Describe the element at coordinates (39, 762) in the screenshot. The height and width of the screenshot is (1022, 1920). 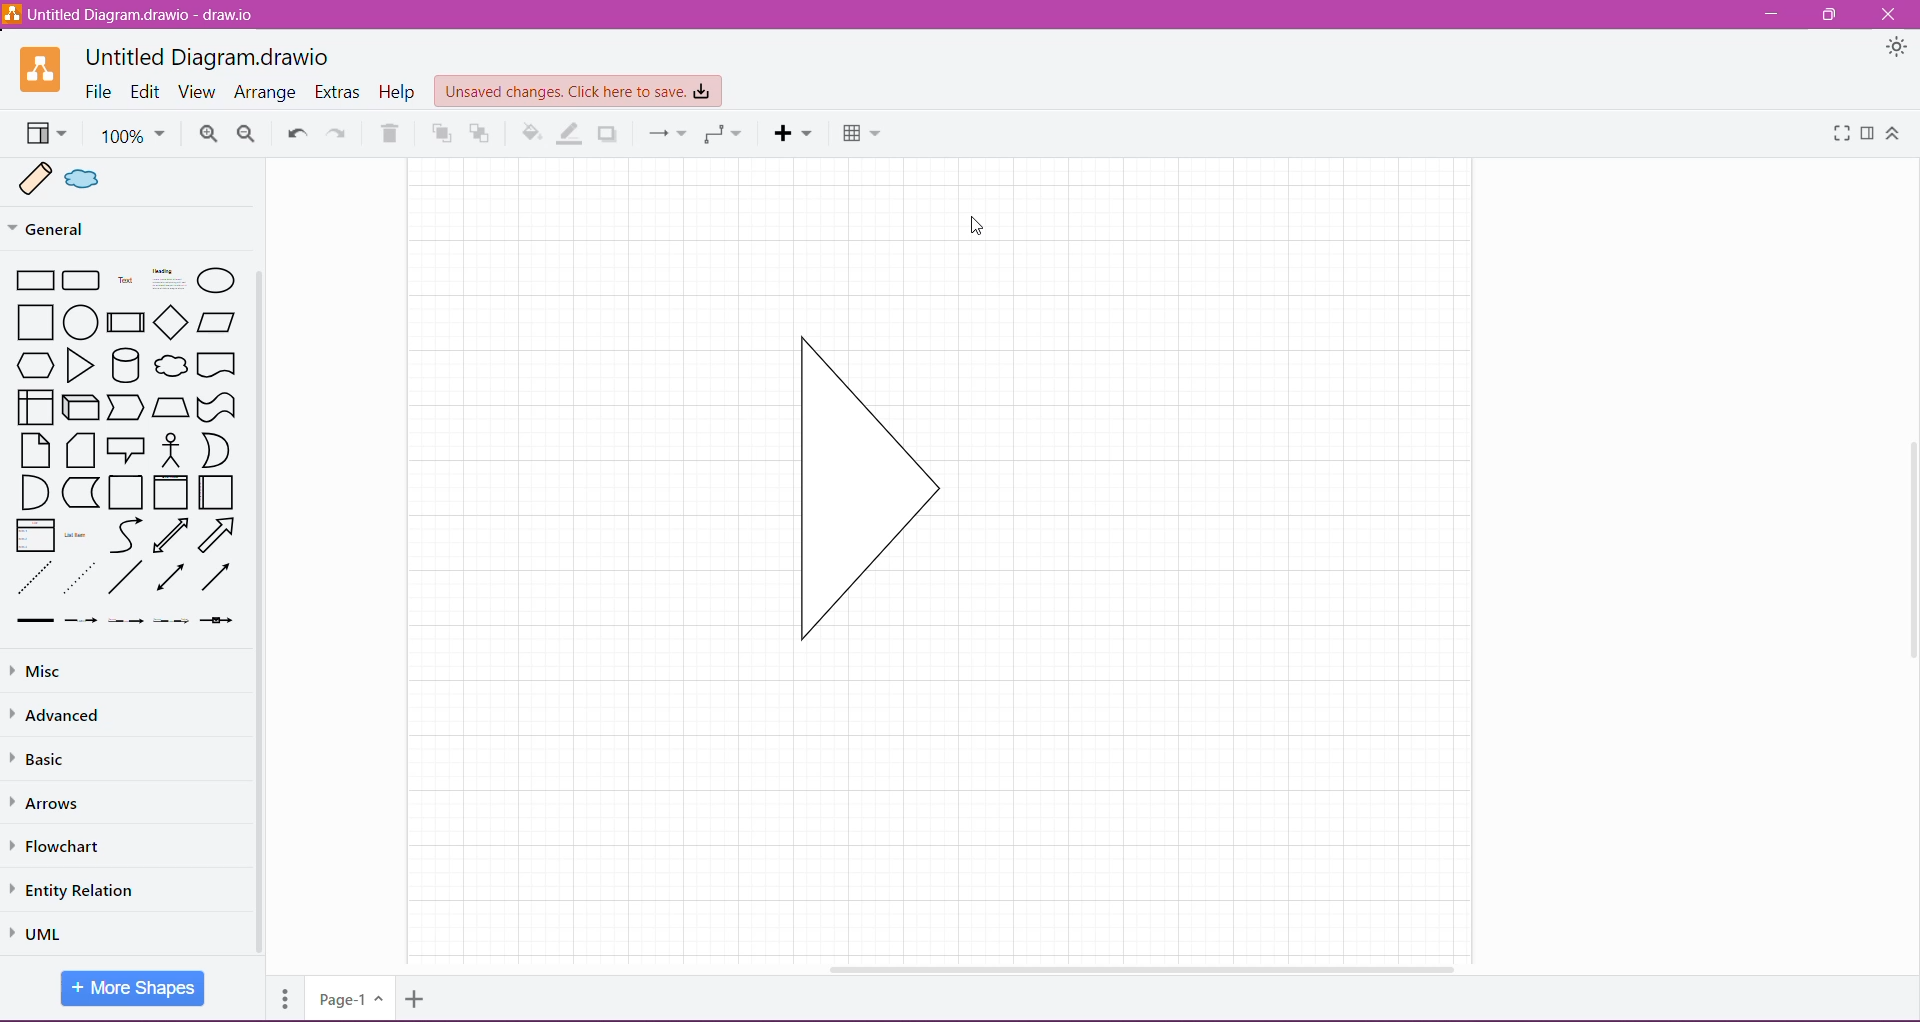
I see `Basic` at that location.